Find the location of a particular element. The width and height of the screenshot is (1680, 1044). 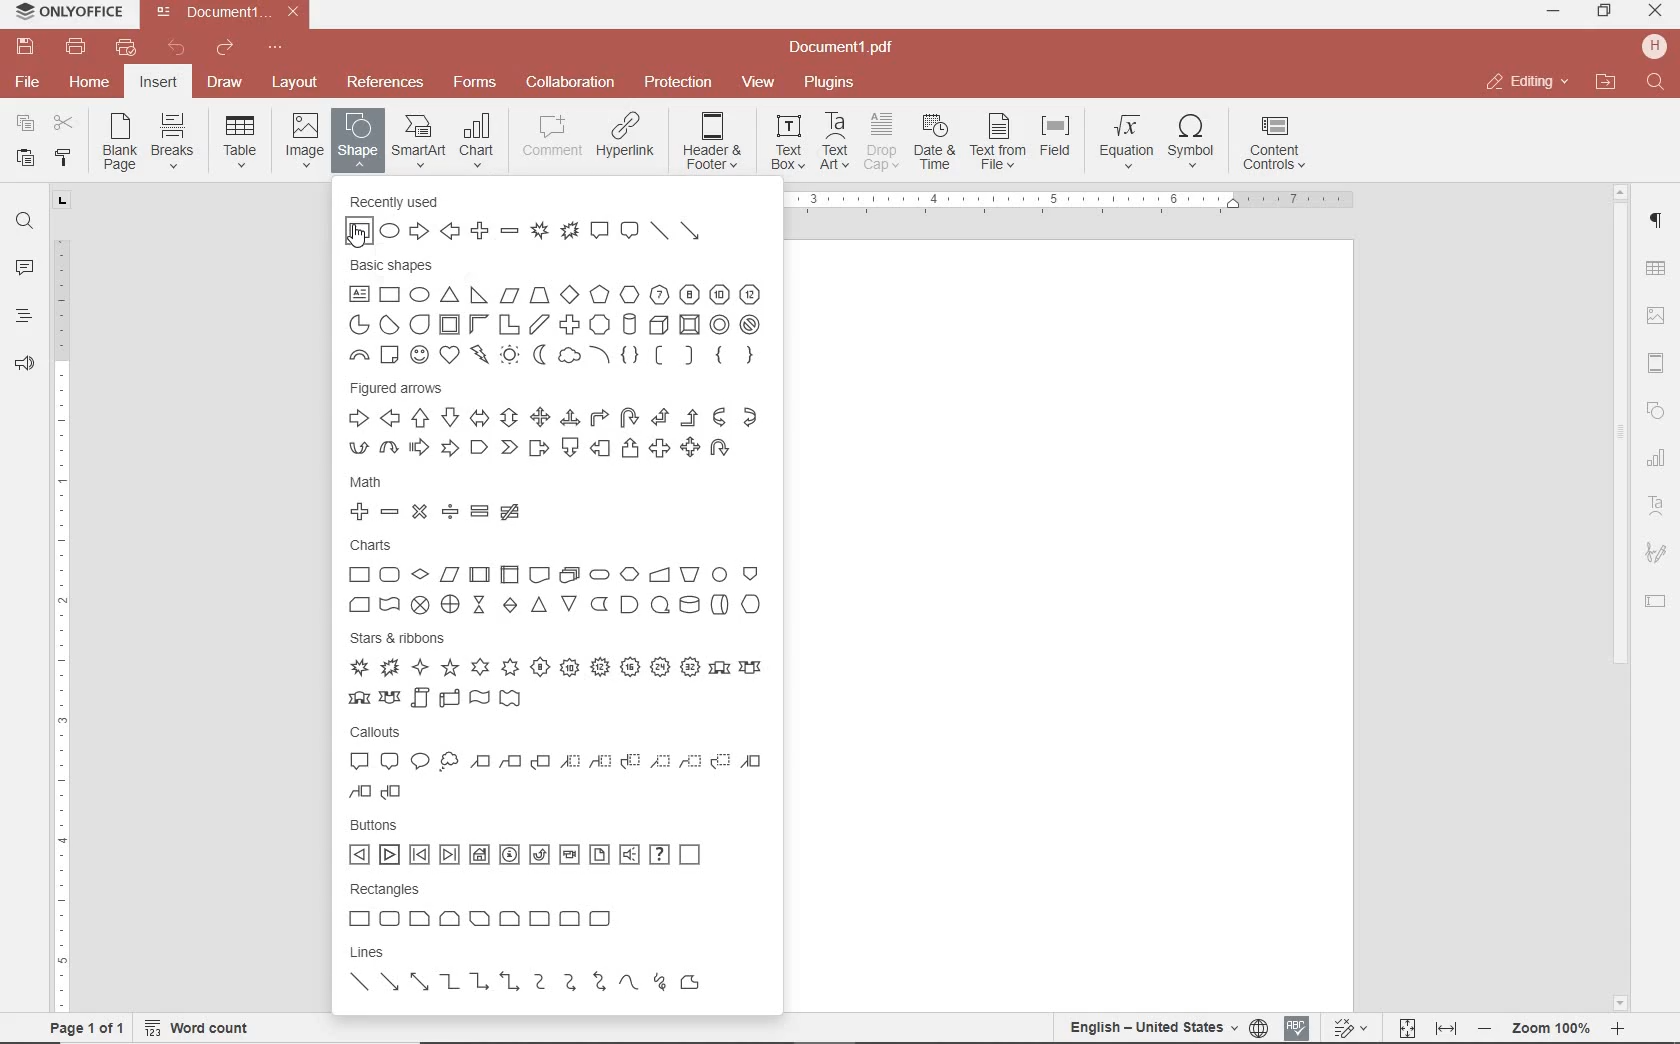

INSERT SYMBOL is located at coordinates (1191, 140).